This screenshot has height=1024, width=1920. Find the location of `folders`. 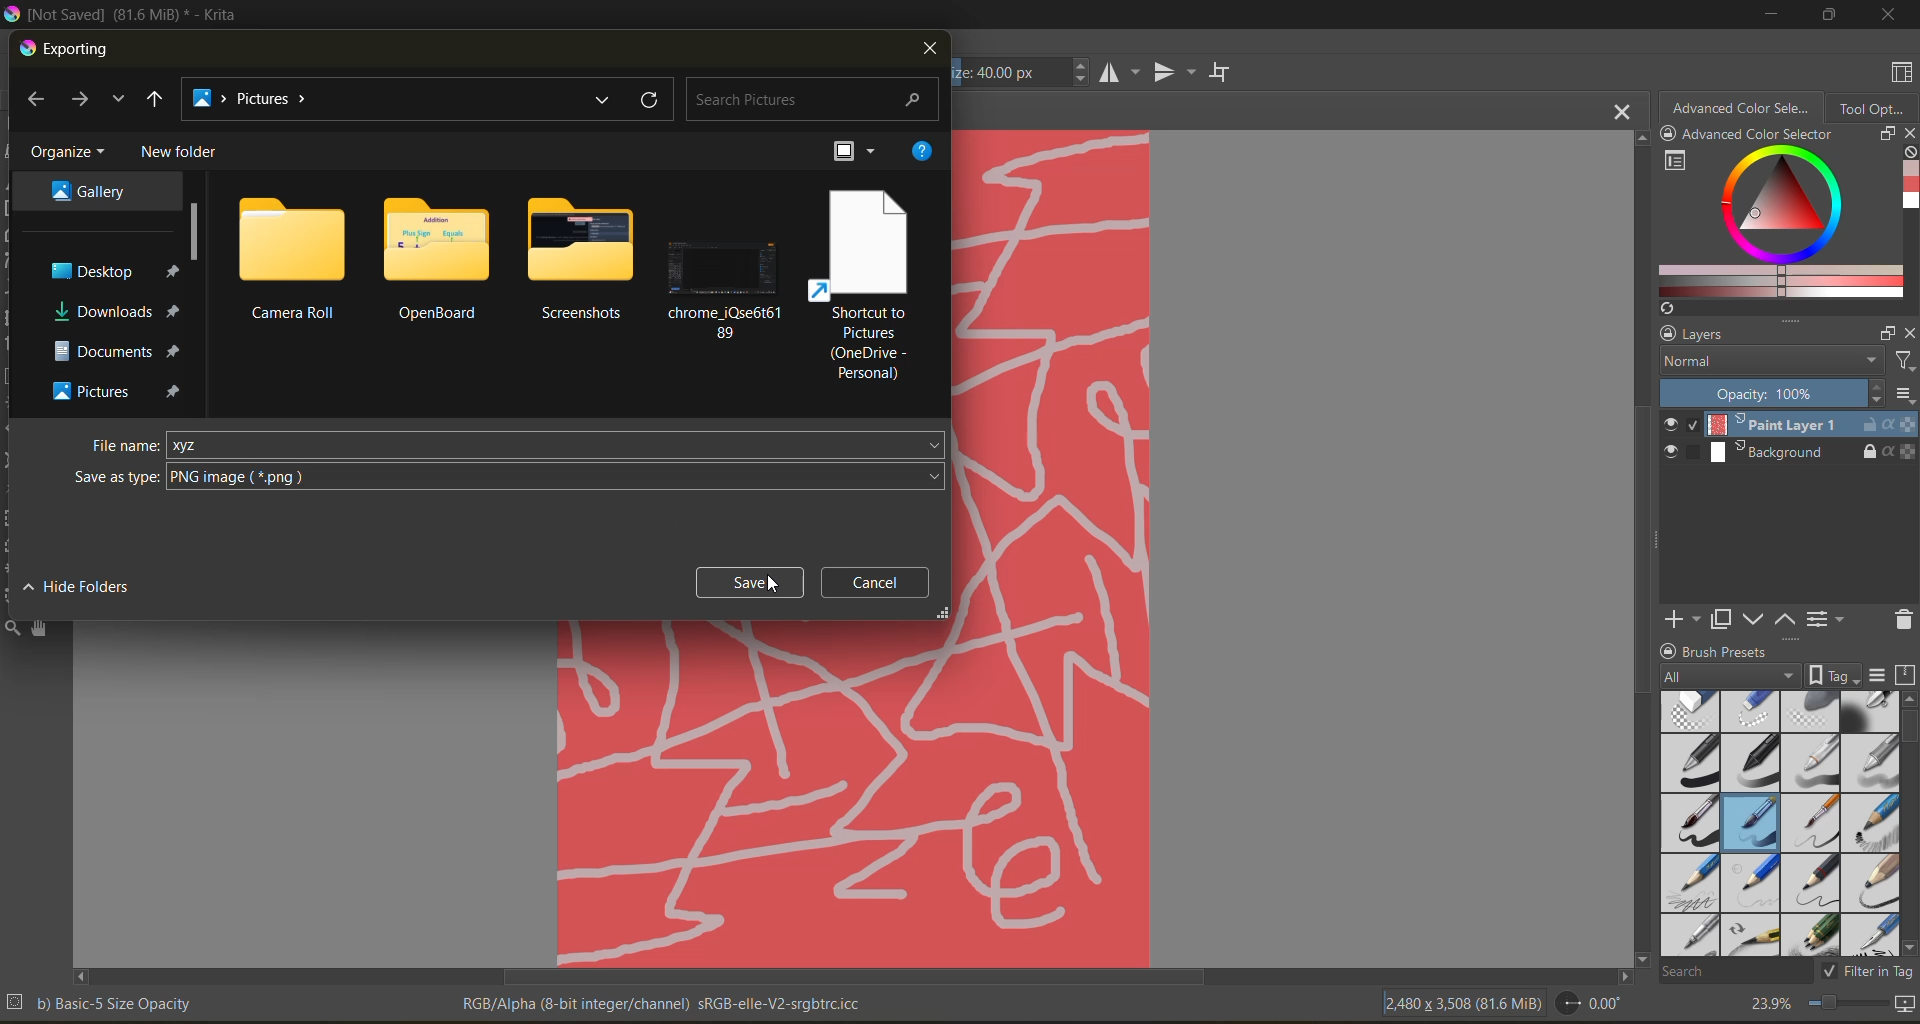

folders is located at coordinates (434, 259).